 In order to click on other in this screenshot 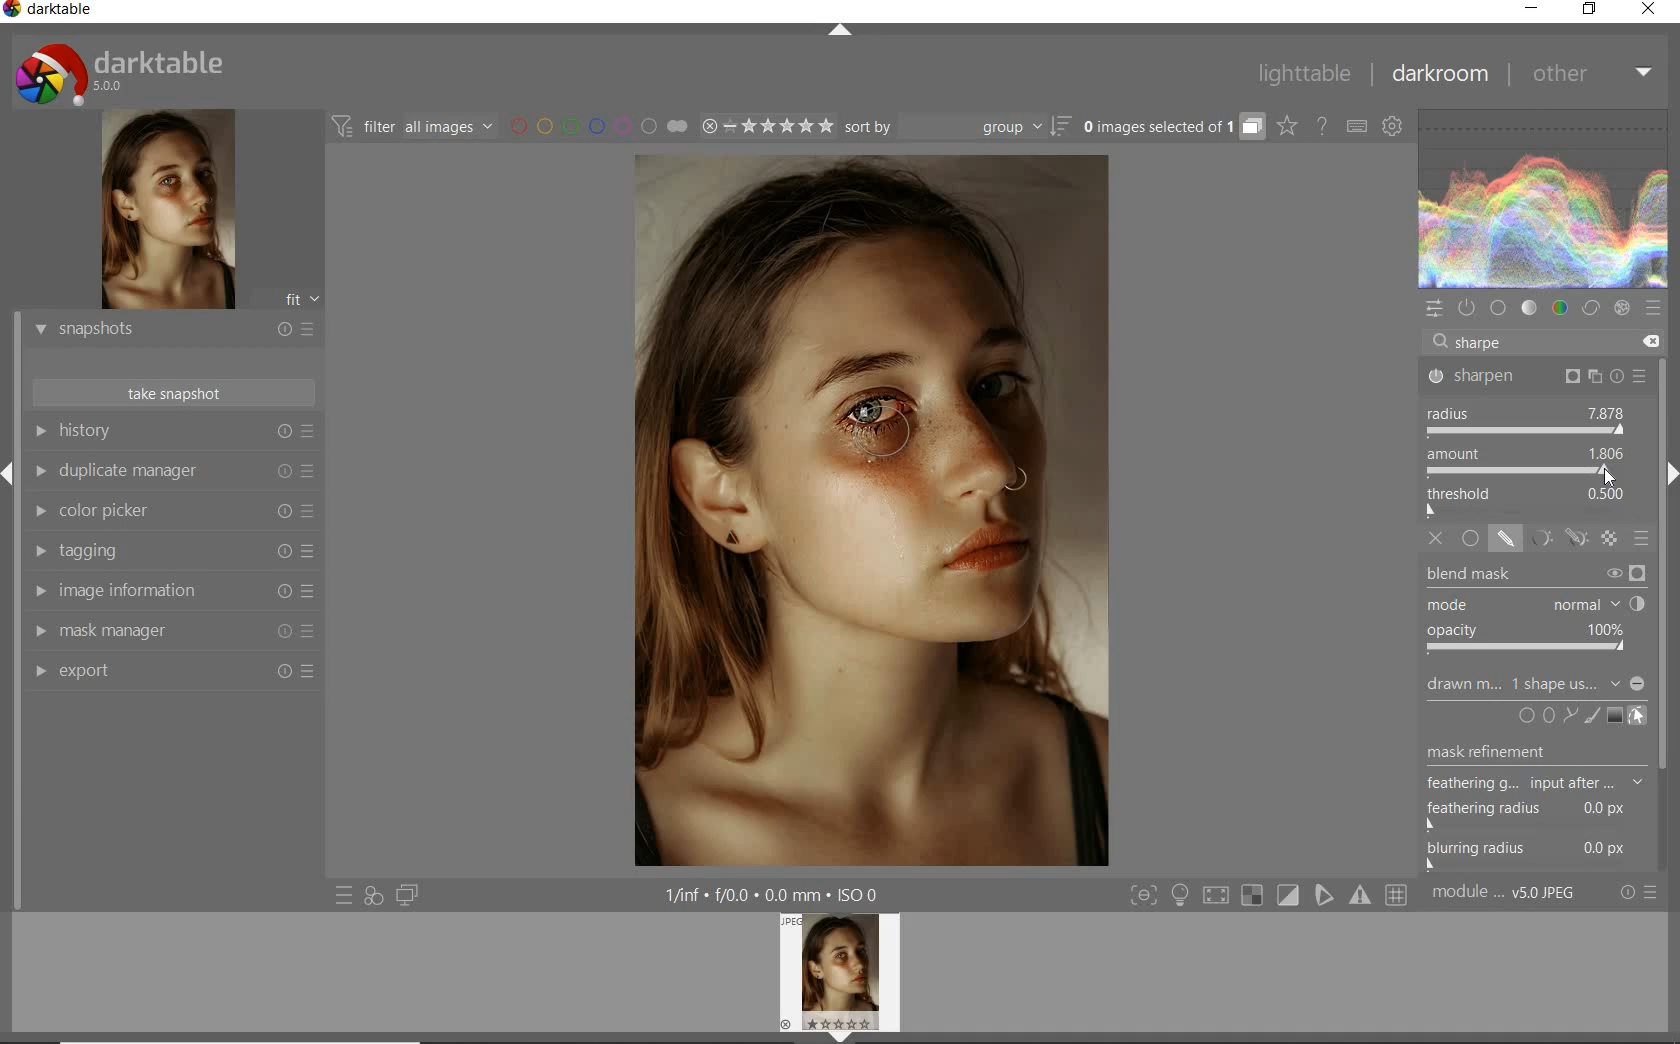, I will do `click(1589, 72)`.